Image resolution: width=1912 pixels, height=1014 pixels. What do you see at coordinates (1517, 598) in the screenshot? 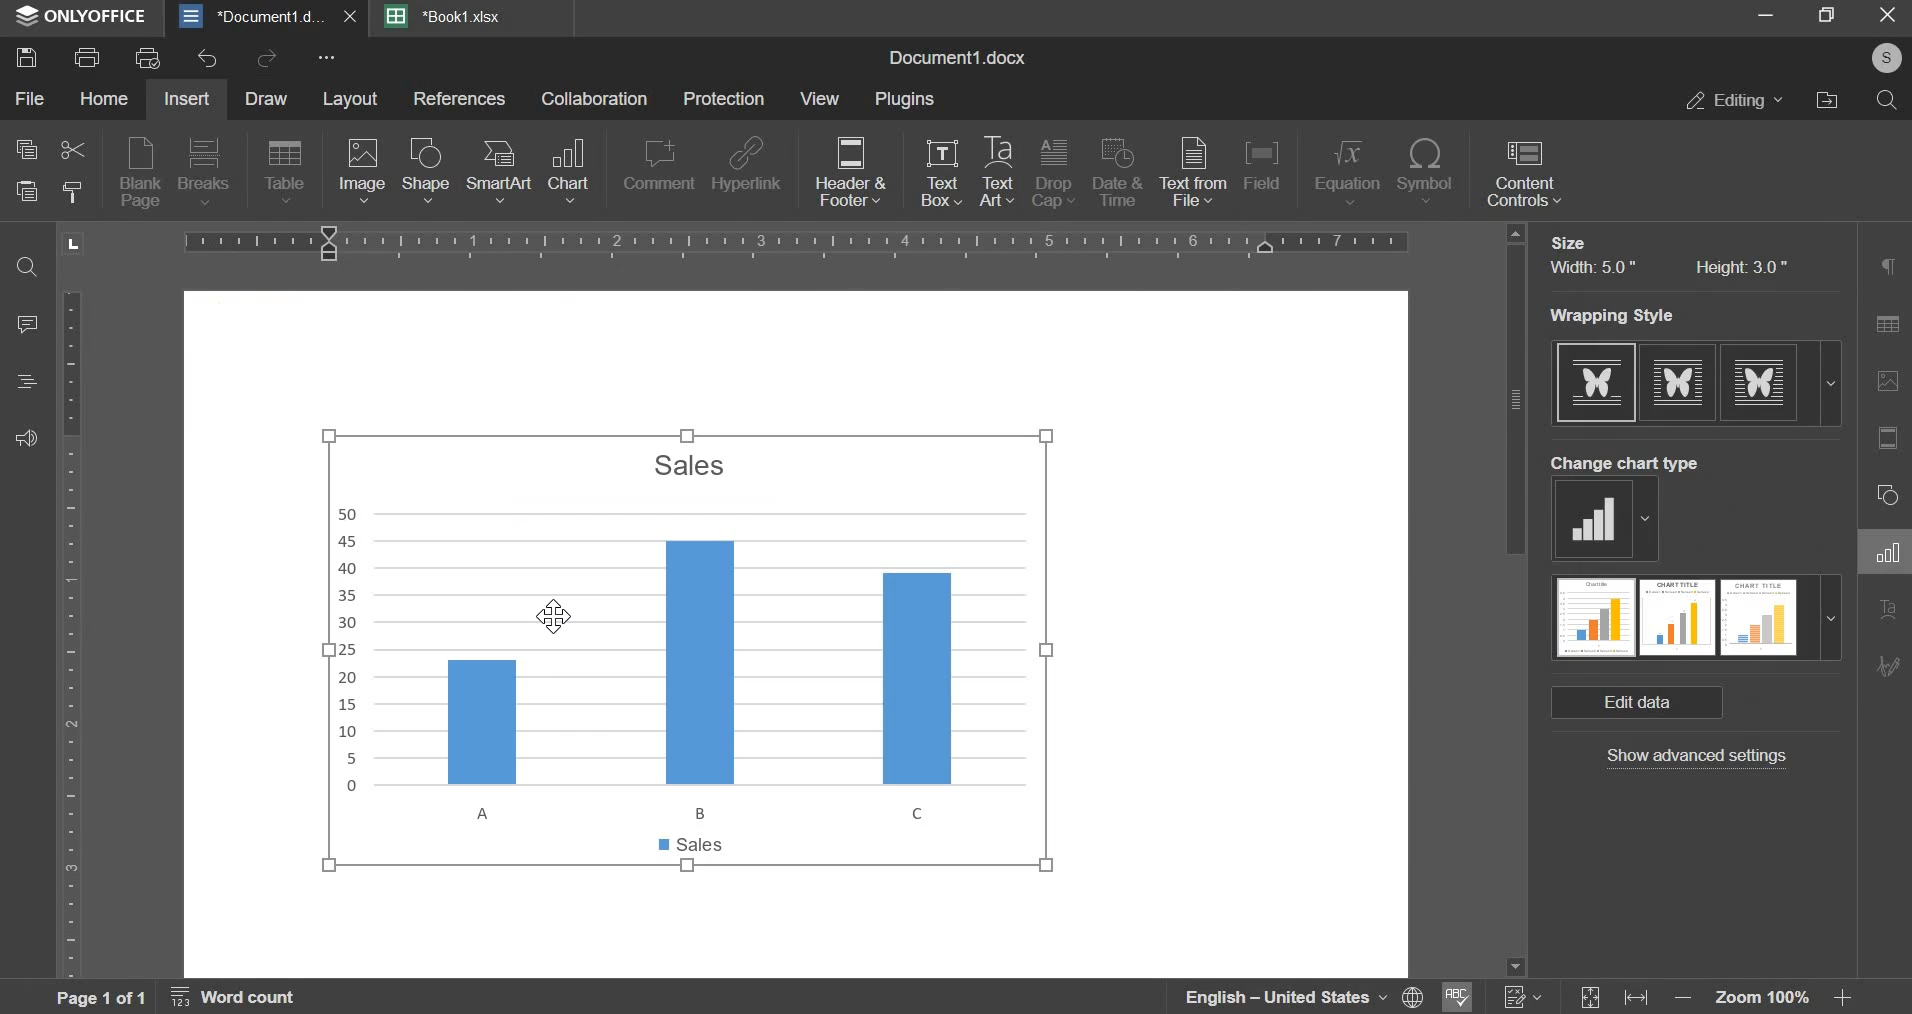
I see `scroll bar` at bounding box center [1517, 598].